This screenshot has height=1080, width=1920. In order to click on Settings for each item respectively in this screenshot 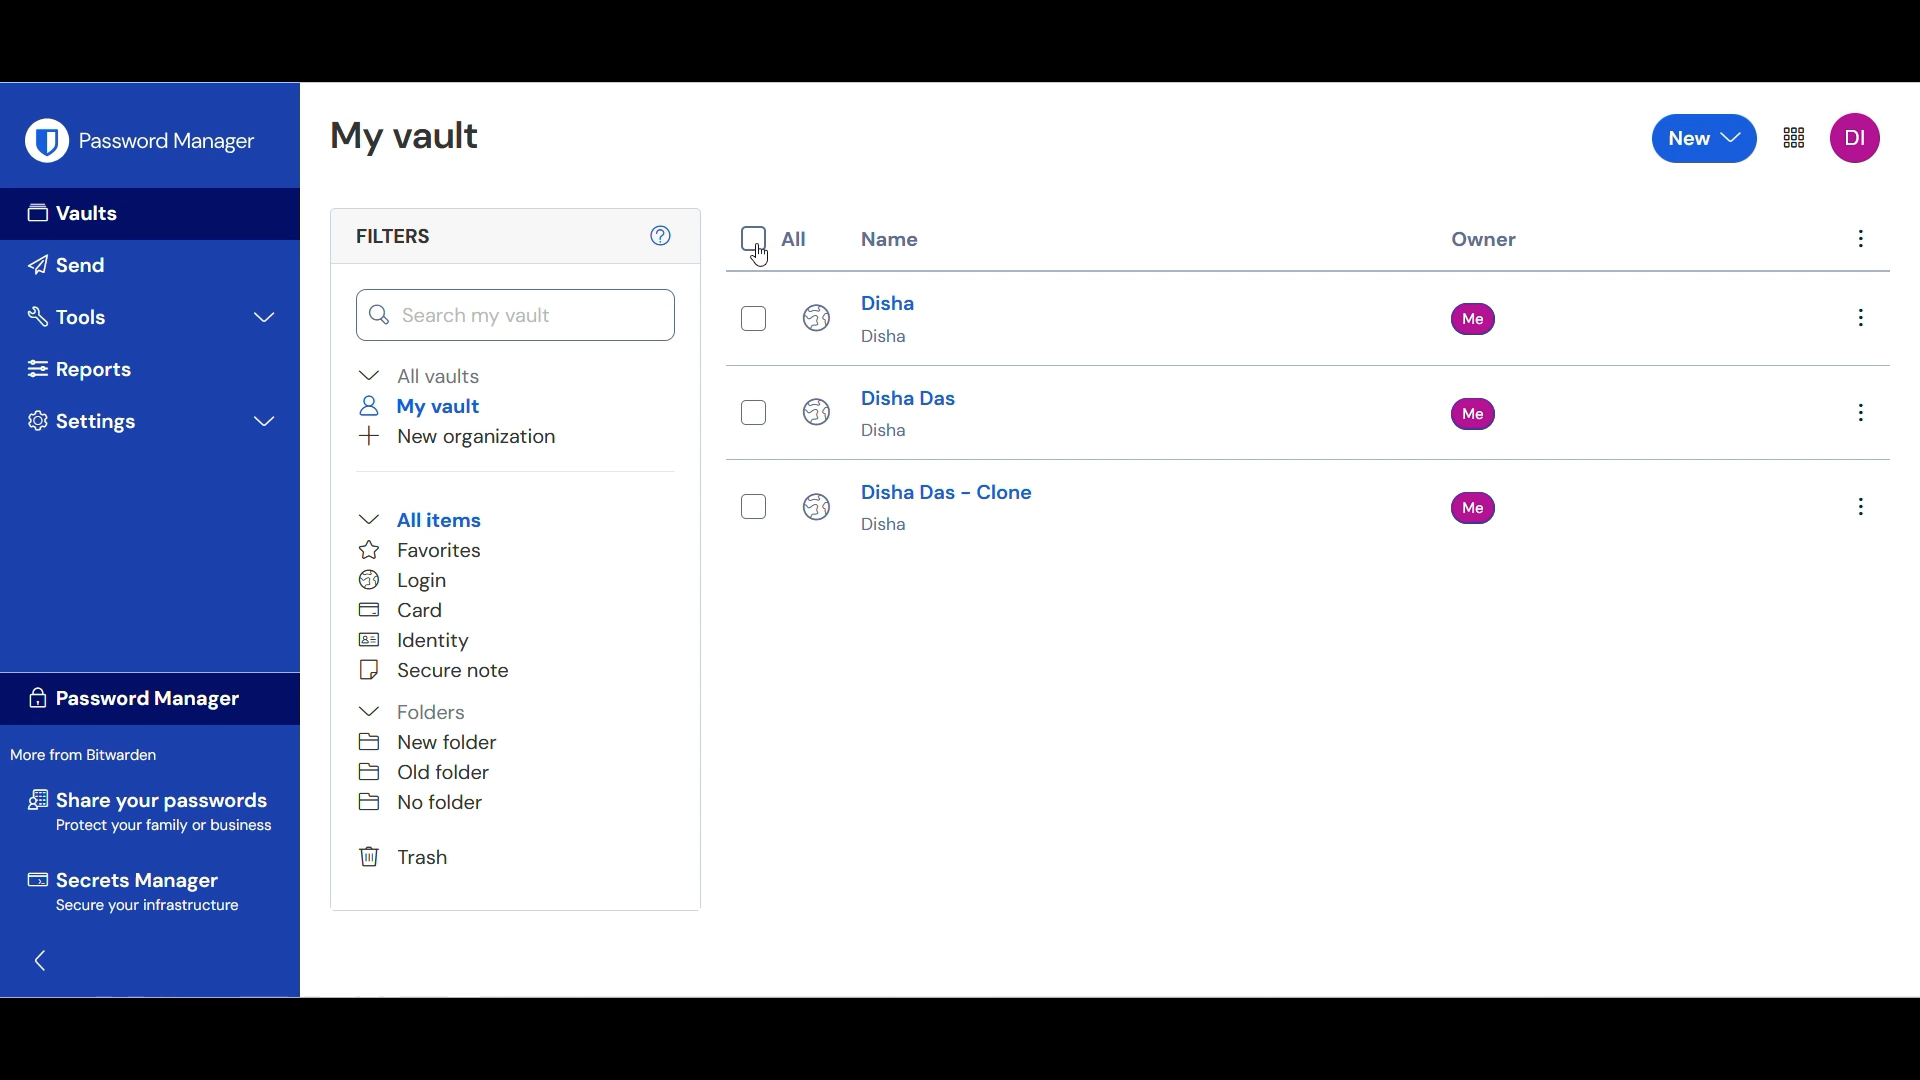, I will do `click(1862, 316)`.